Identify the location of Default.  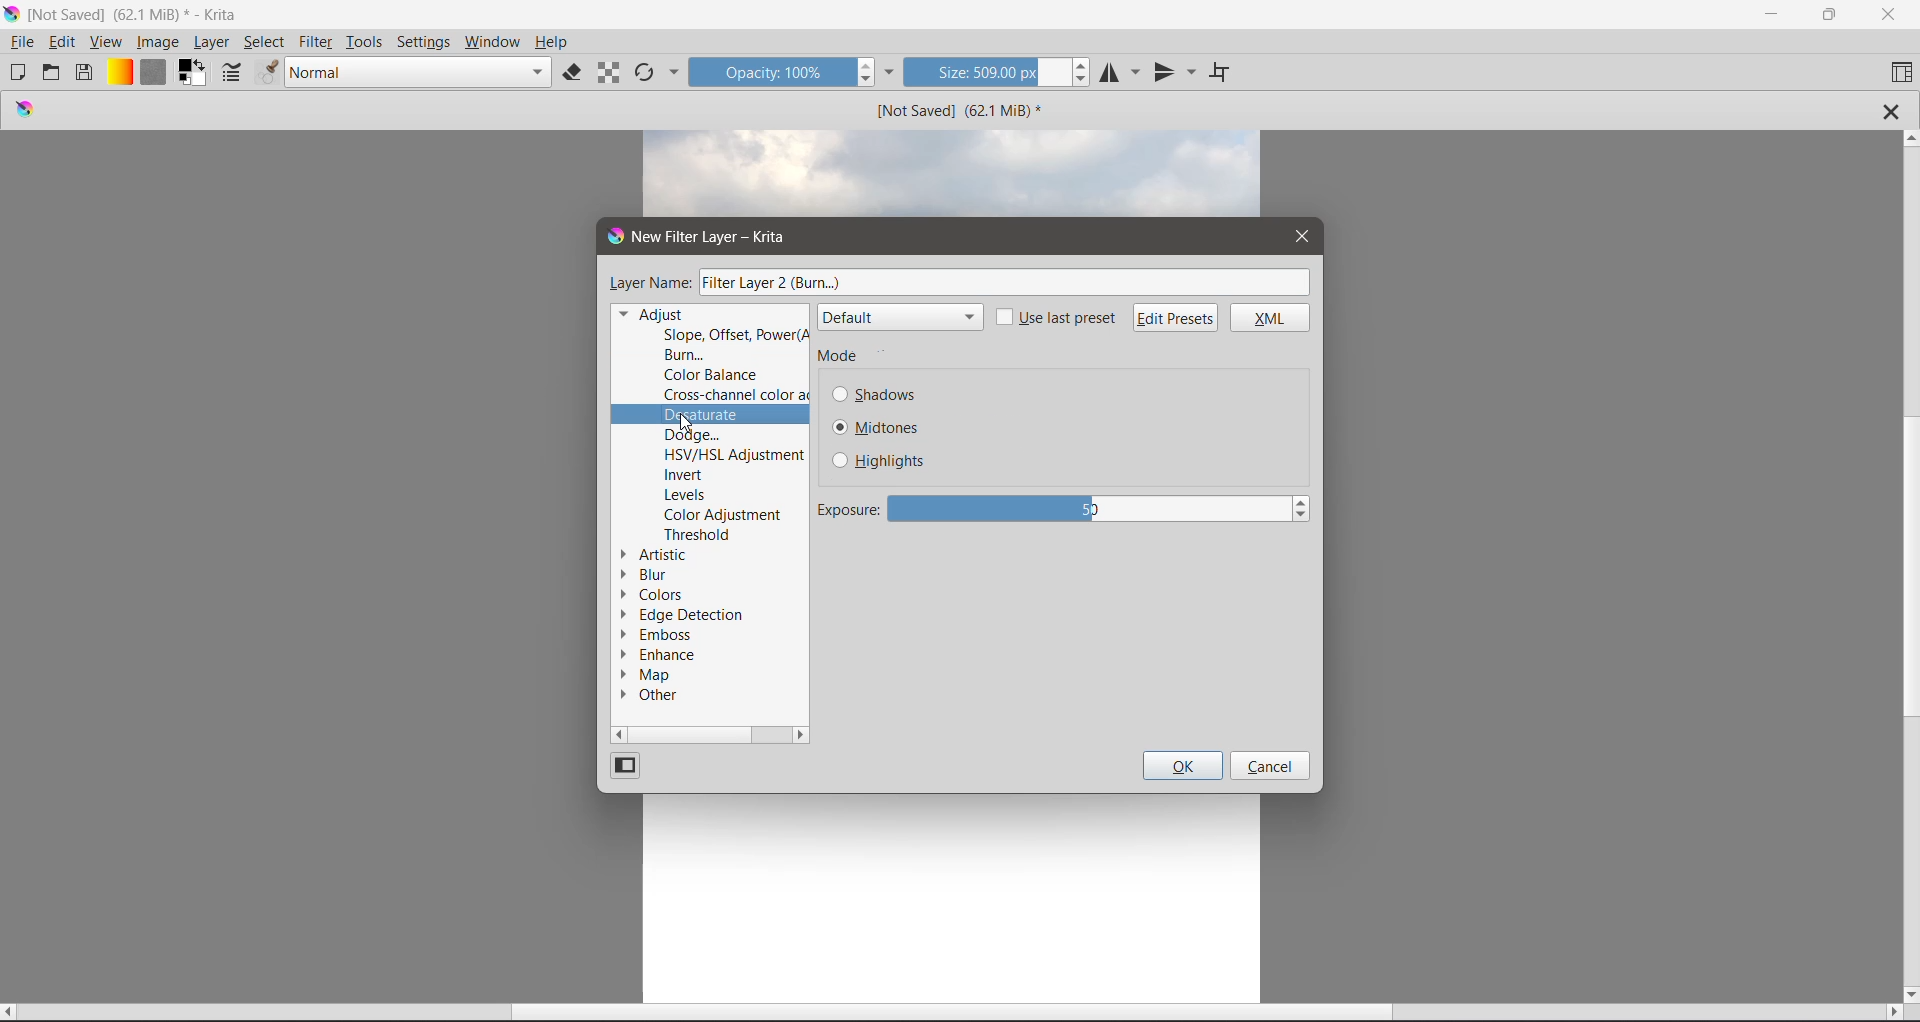
(899, 318).